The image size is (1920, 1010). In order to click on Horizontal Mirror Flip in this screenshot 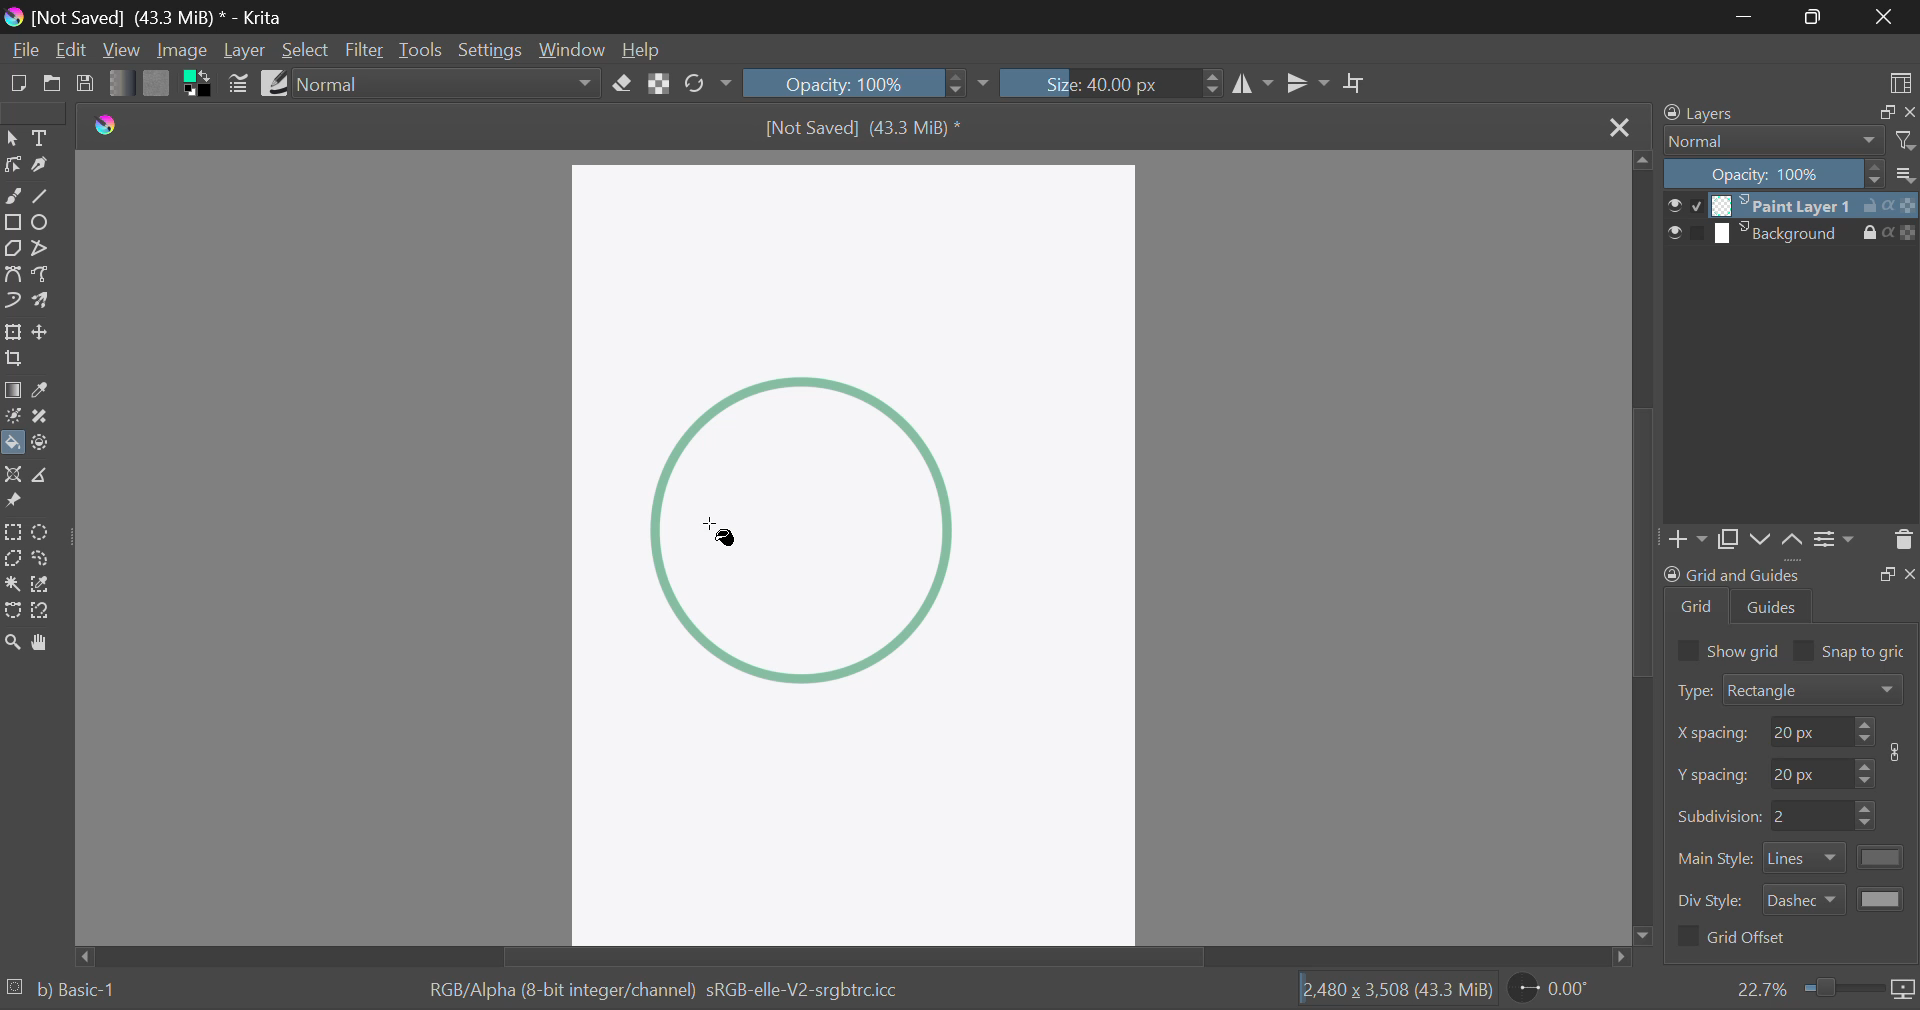, I will do `click(1309, 83)`.